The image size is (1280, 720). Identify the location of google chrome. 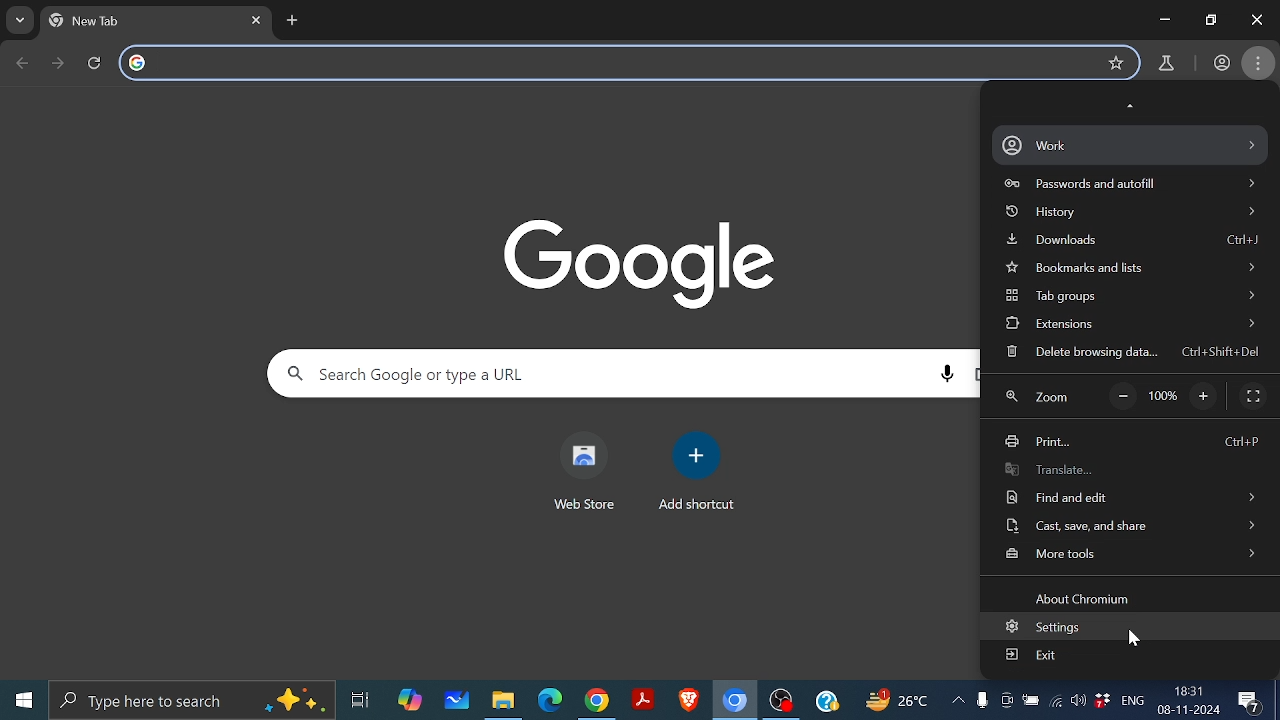
(596, 701).